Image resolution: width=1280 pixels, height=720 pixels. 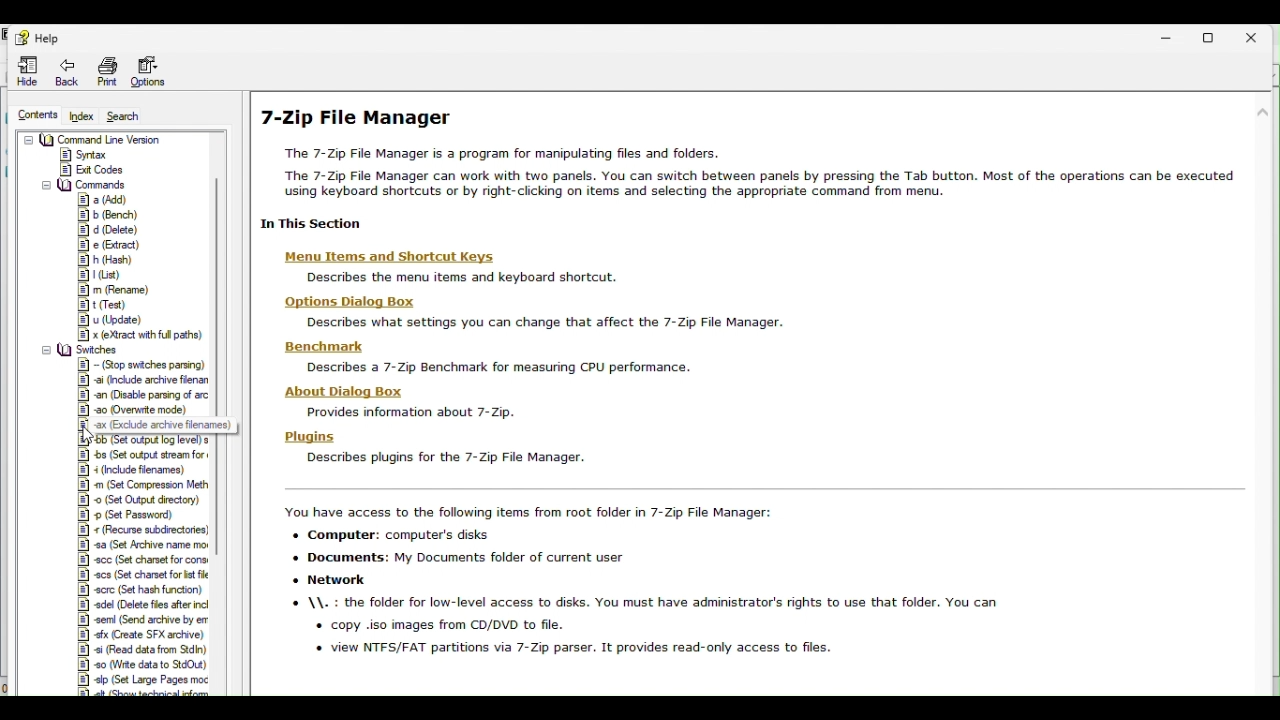 What do you see at coordinates (1262, 34) in the screenshot?
I see `Close` at bounding box center [1262, 34].